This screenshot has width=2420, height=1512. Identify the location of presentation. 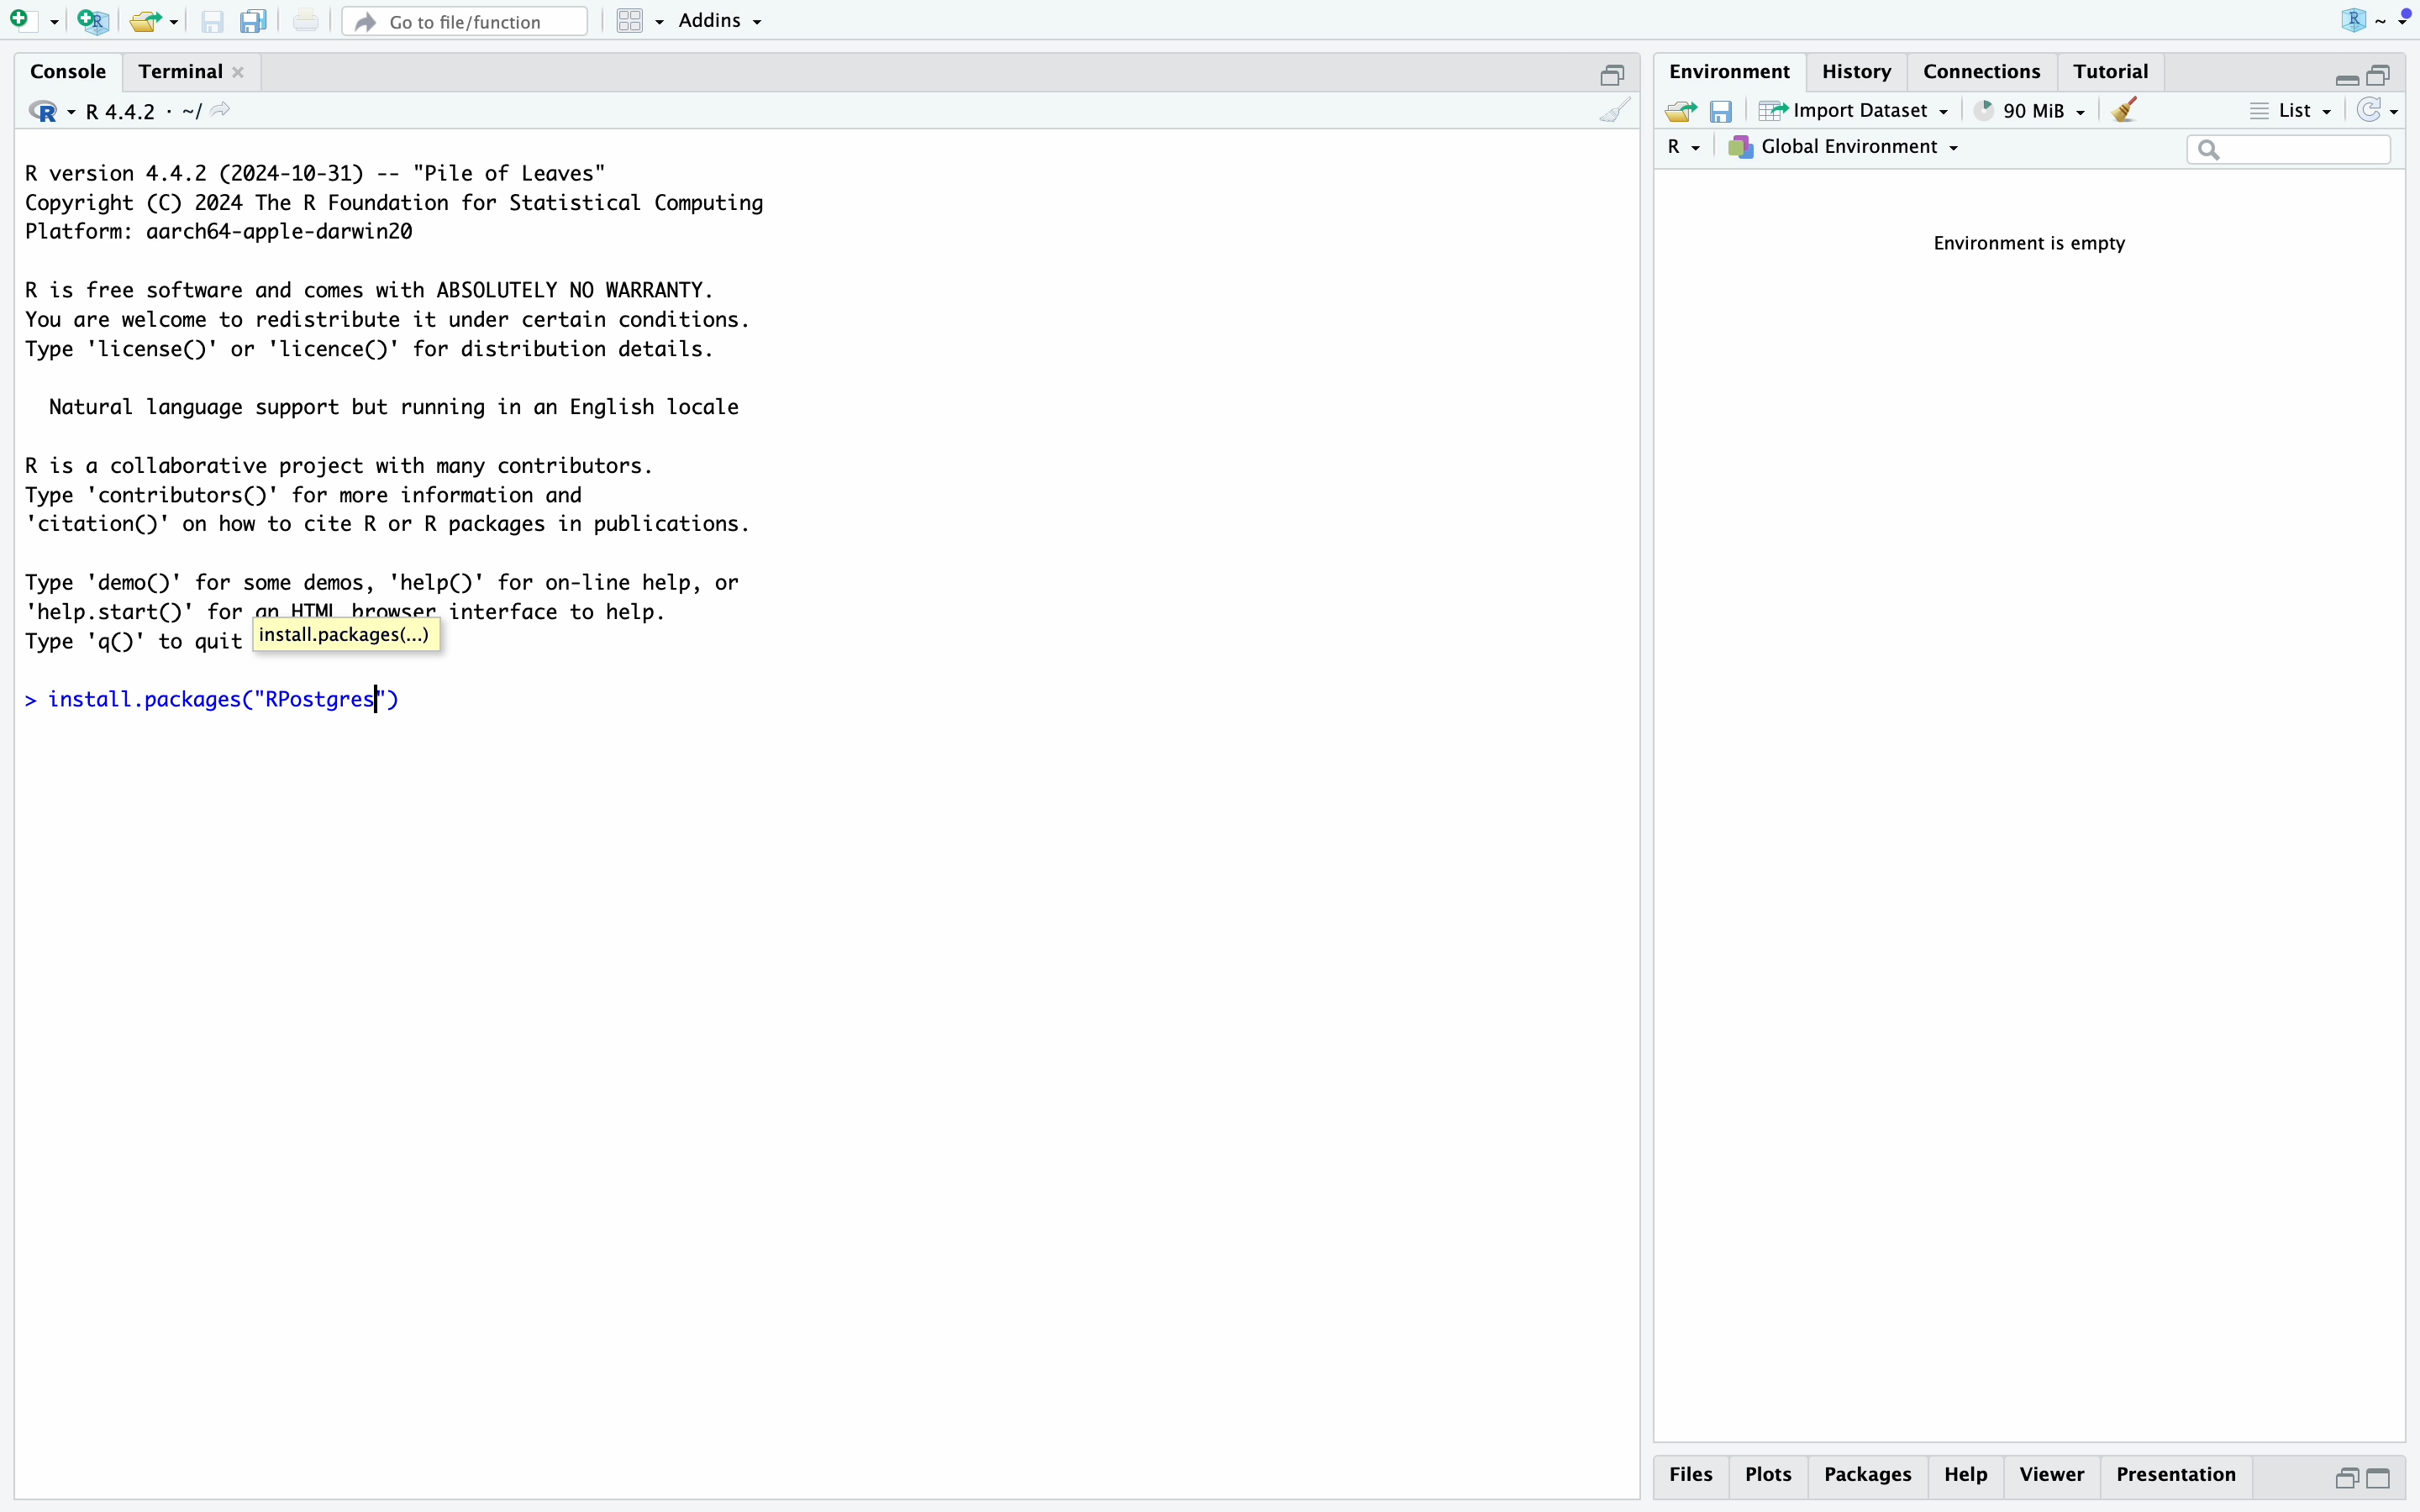
(2186, 1481).